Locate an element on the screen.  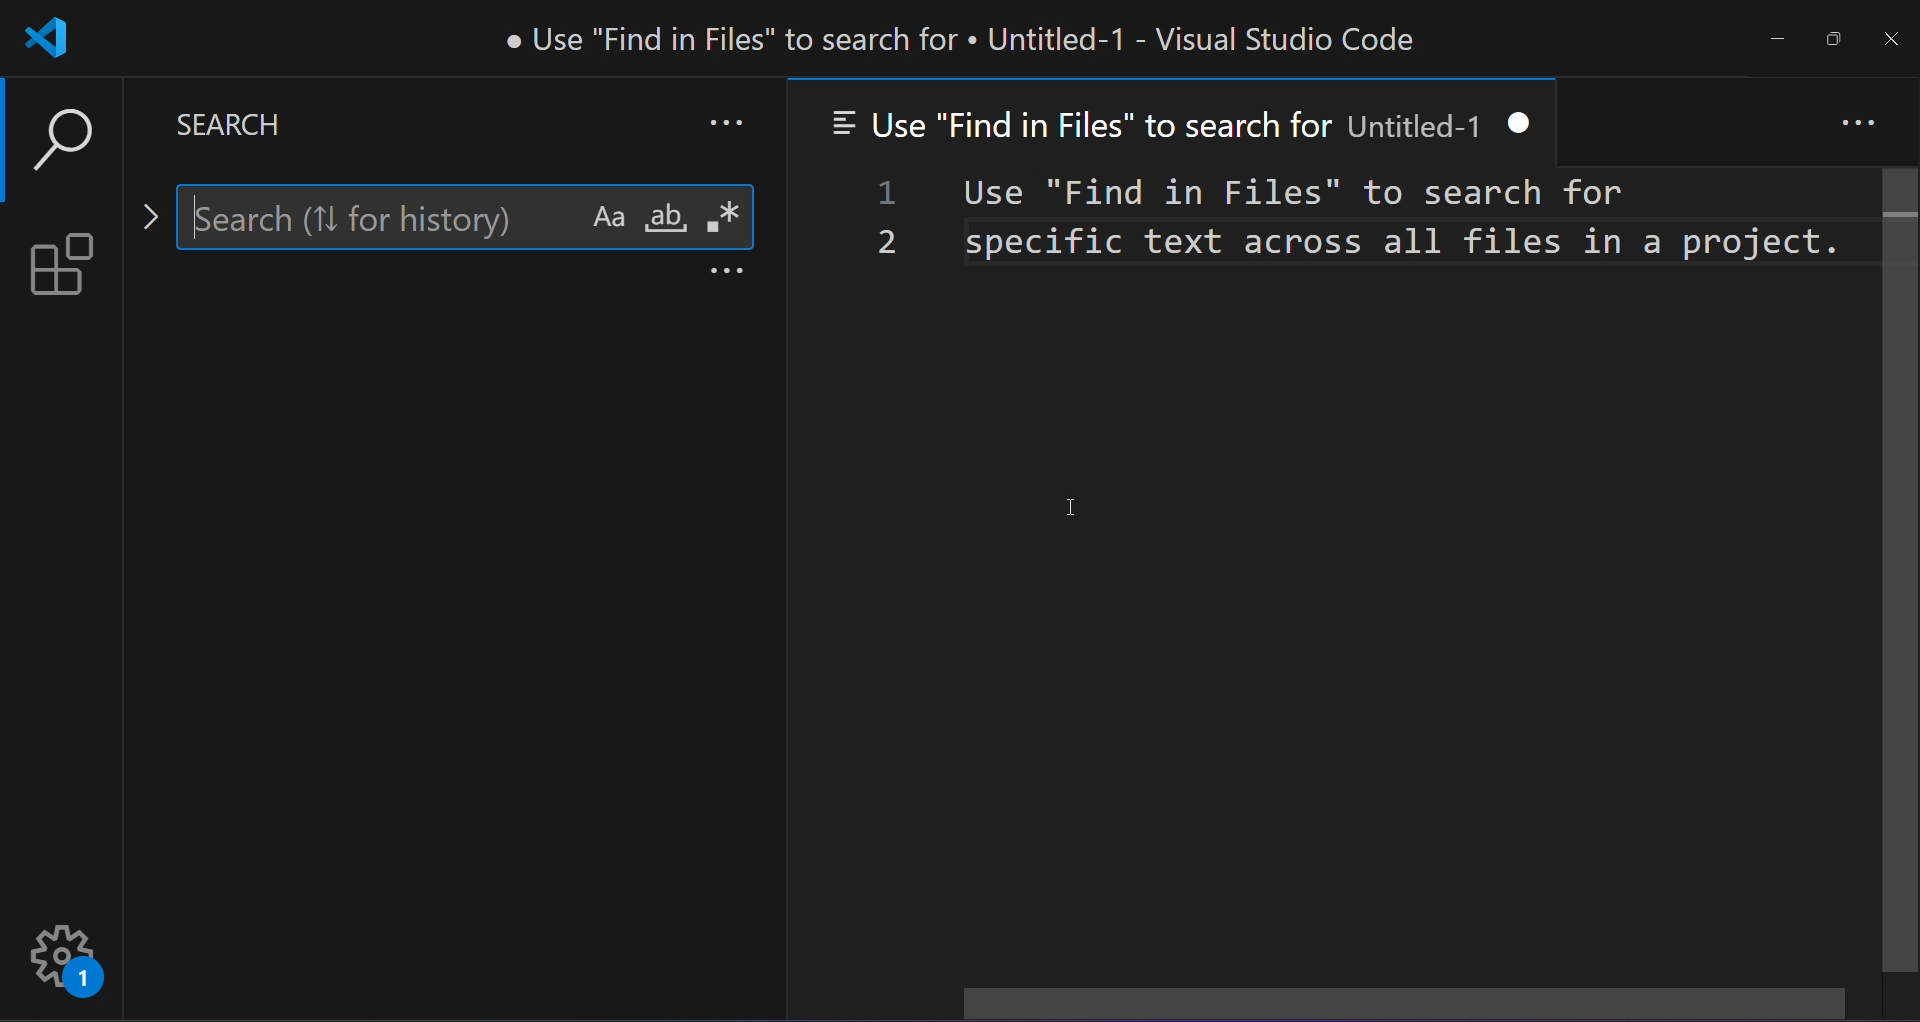
whole word is located at coordinates (664, 216).